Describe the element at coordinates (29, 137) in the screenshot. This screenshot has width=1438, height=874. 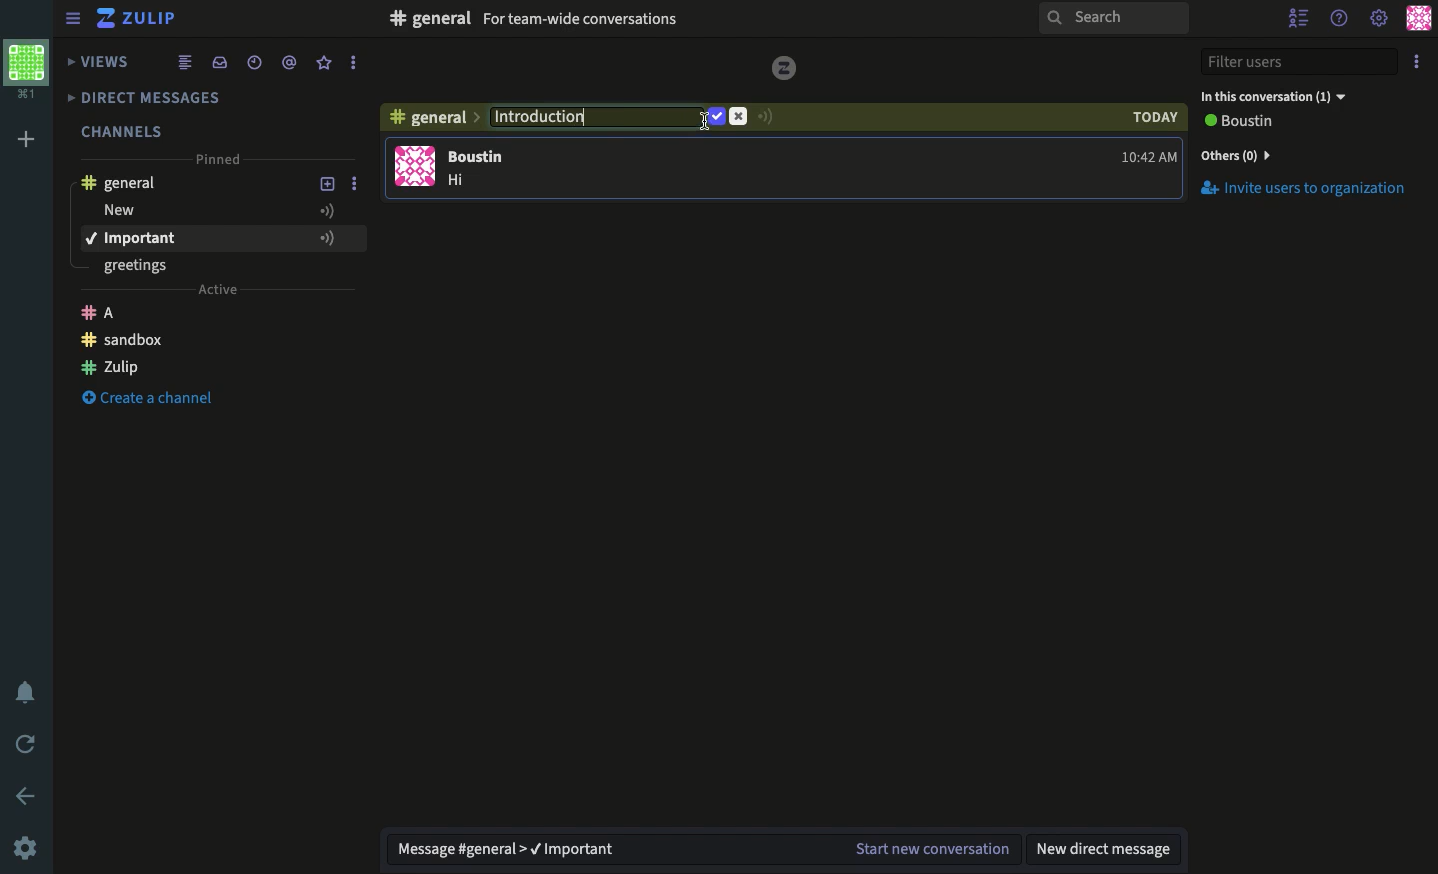
I see `Add` at that location.